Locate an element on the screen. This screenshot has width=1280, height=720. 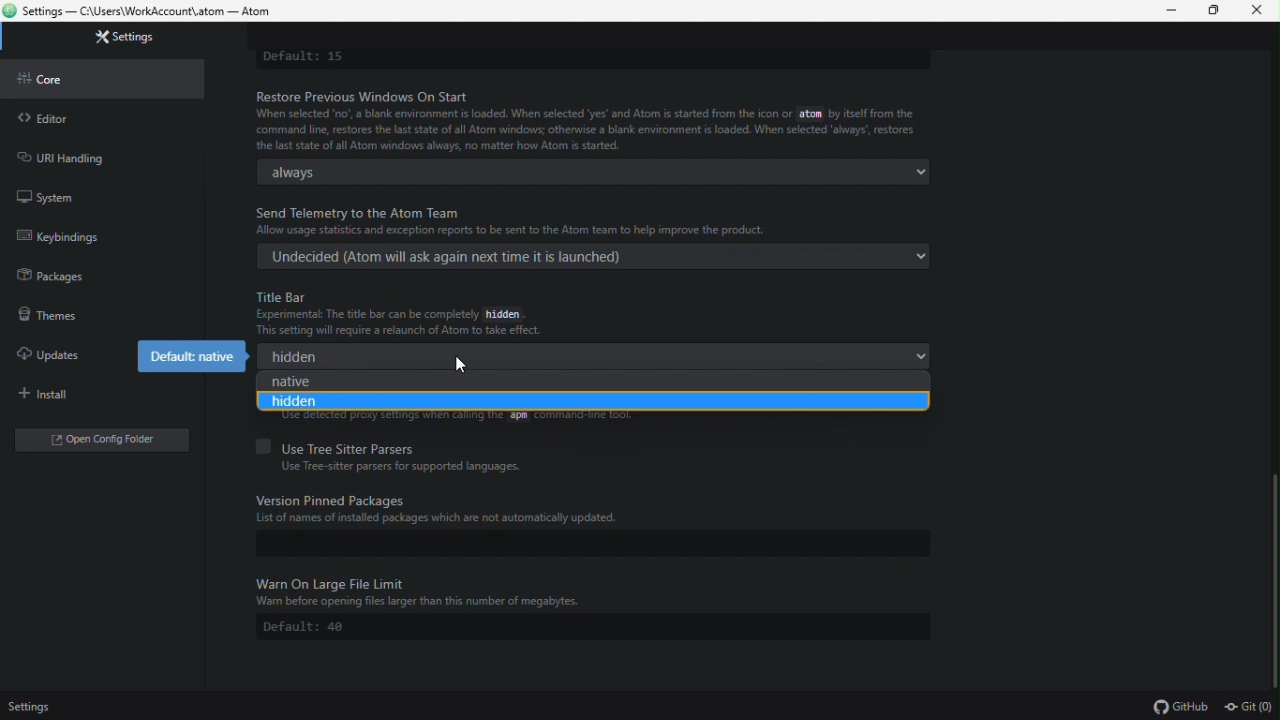
Default: 15 is located at coordinates (303, 58).